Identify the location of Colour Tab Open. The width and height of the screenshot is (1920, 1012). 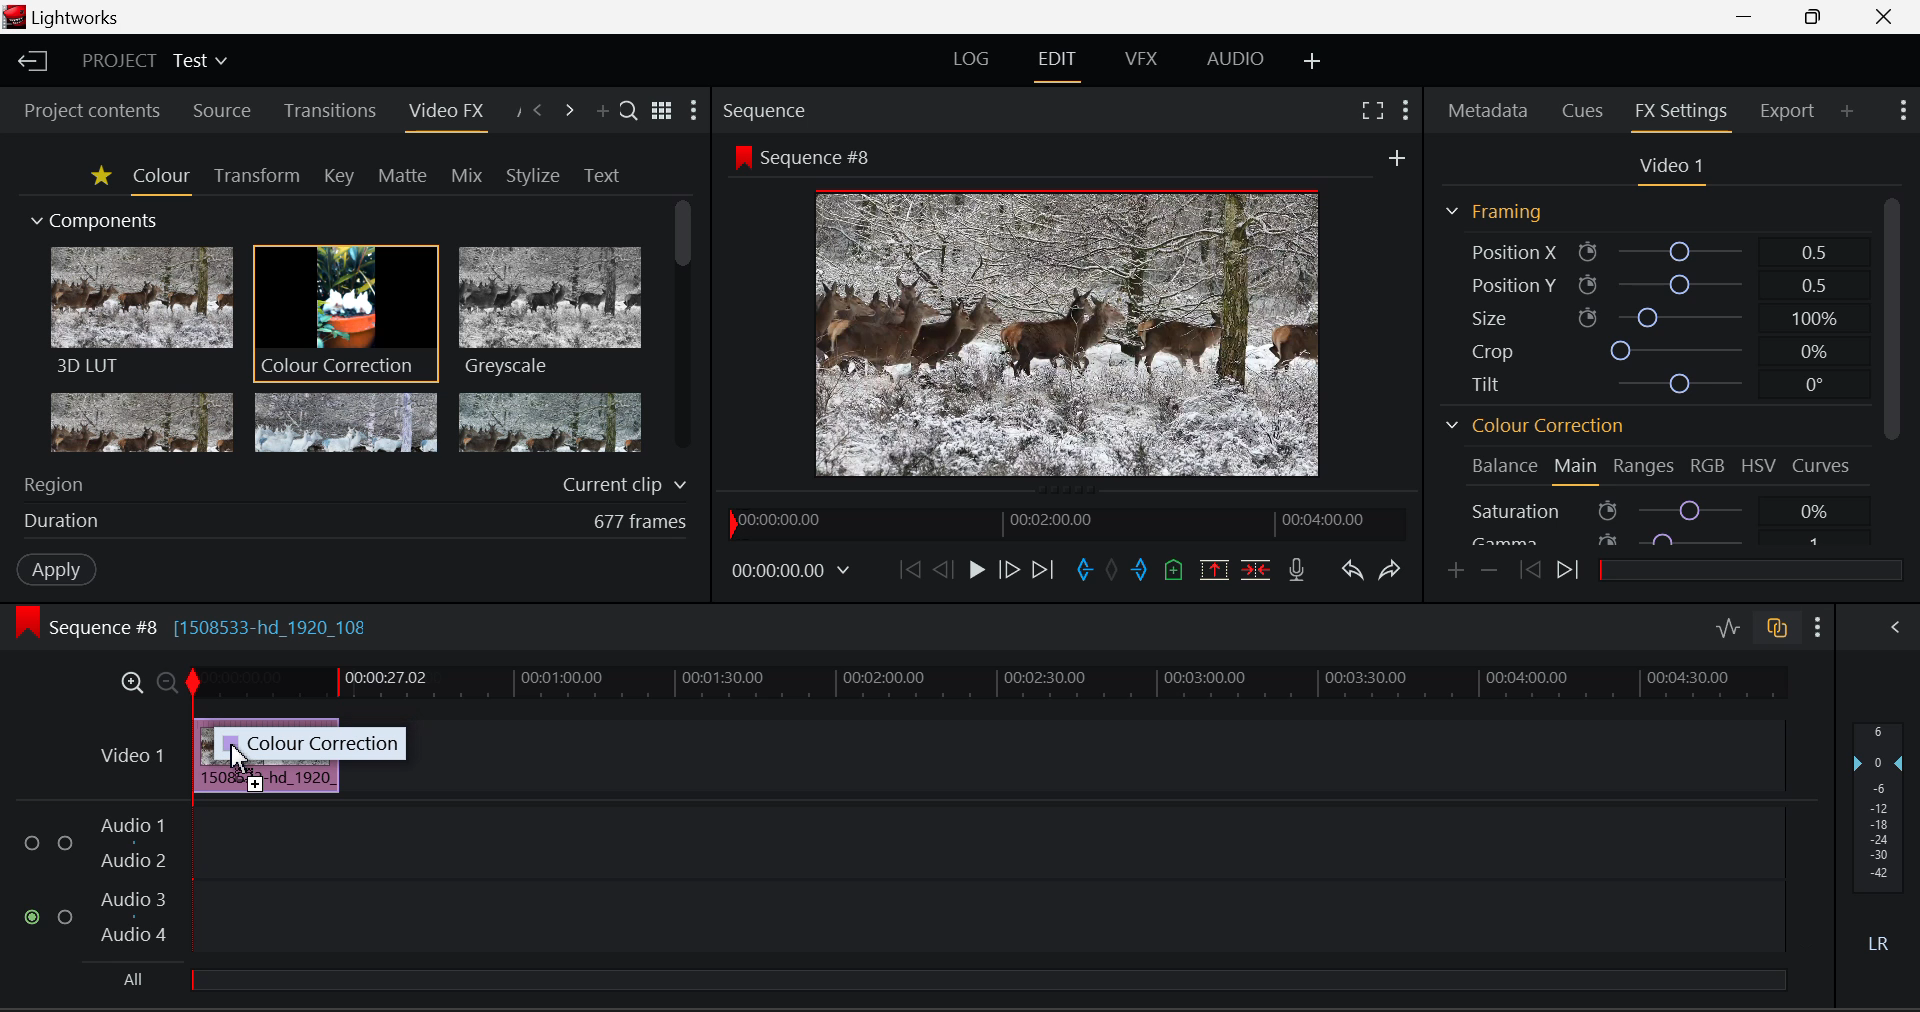
(161, 178).